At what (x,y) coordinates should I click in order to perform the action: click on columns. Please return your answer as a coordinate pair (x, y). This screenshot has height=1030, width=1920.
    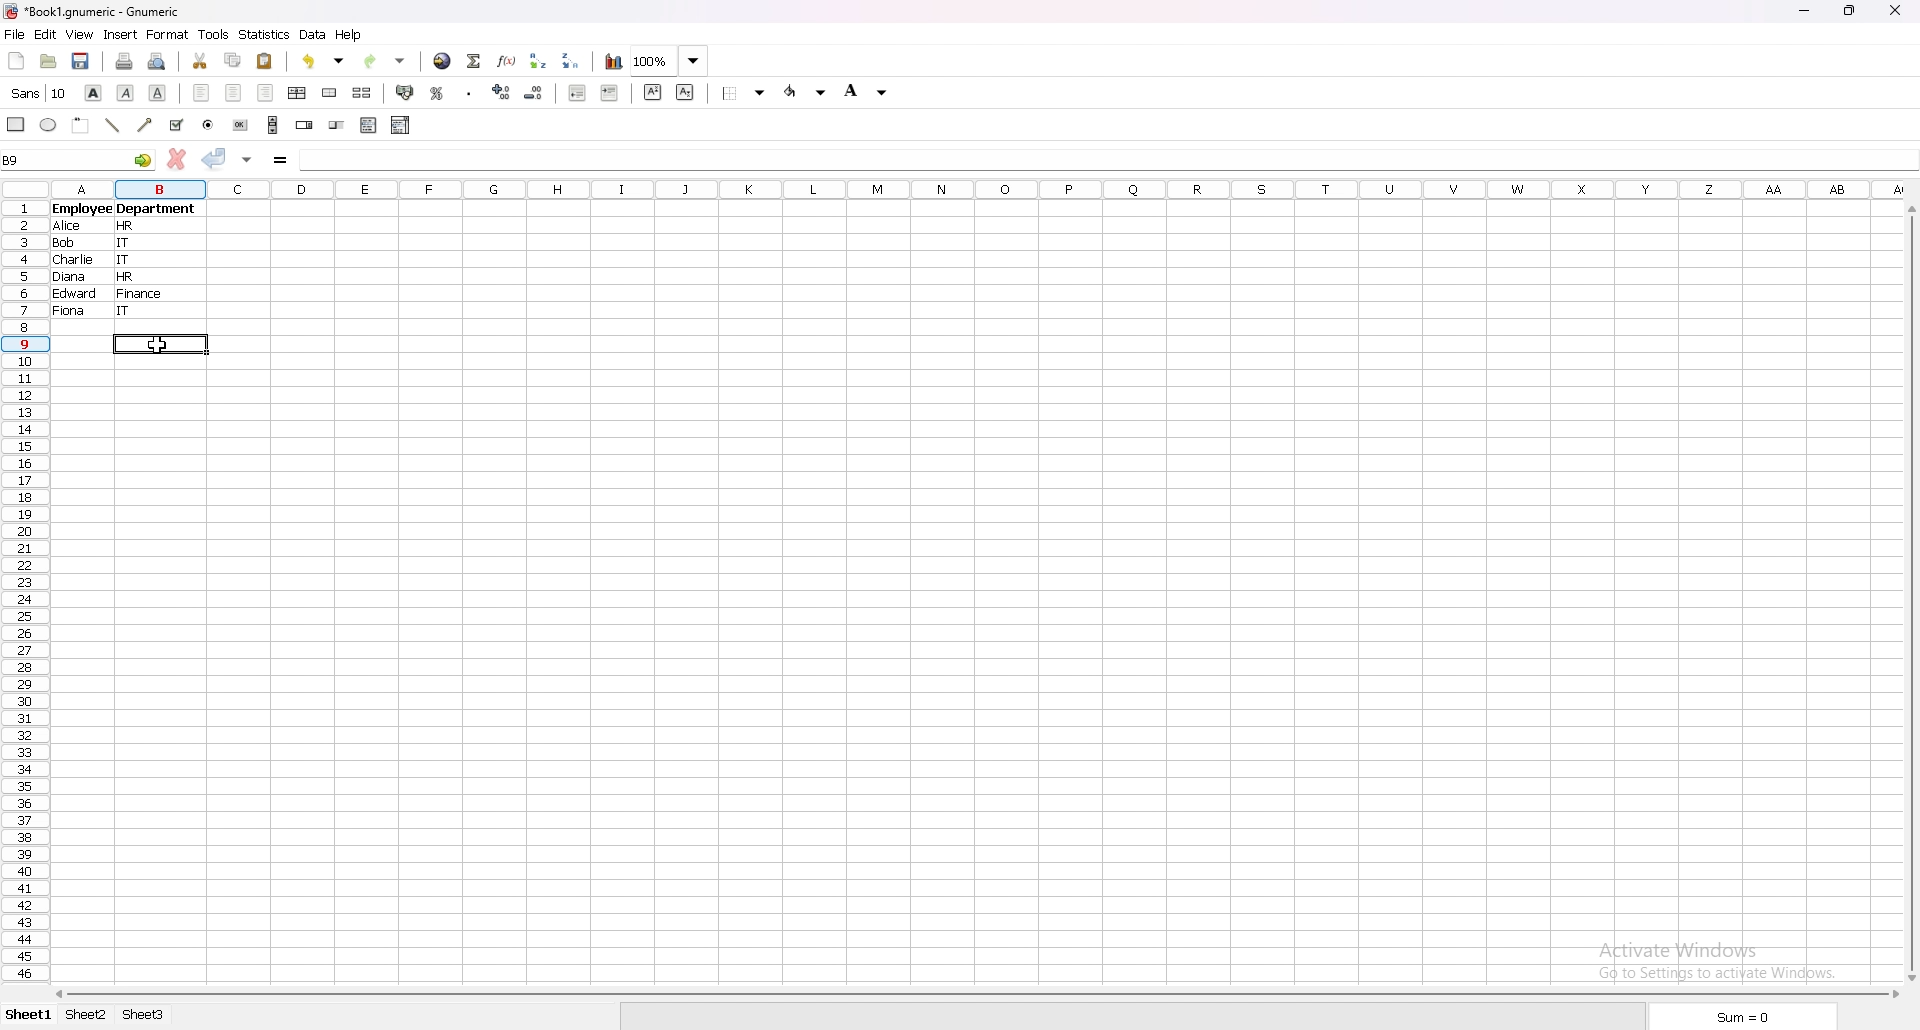
    Looking at the image, I should click on (986, 192).